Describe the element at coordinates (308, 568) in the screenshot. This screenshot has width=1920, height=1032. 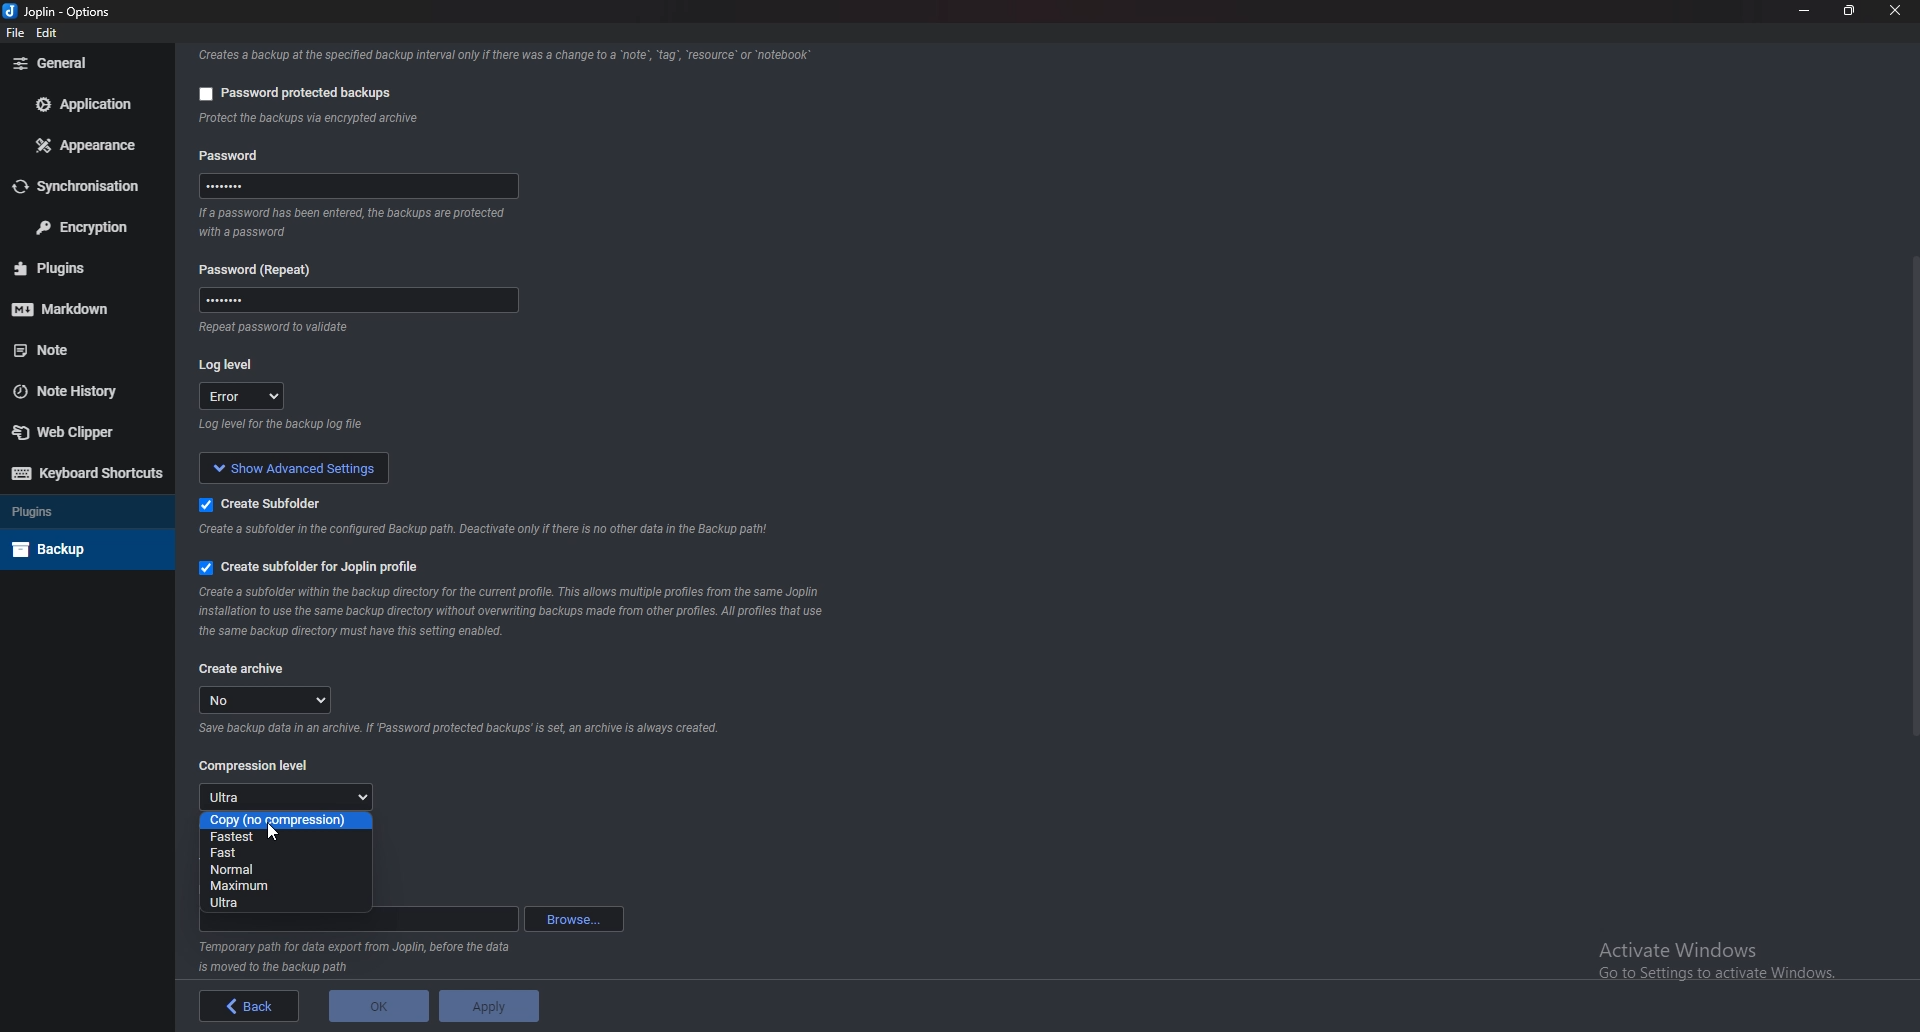
I see `Create sub folder for Joplin profile` at that location.